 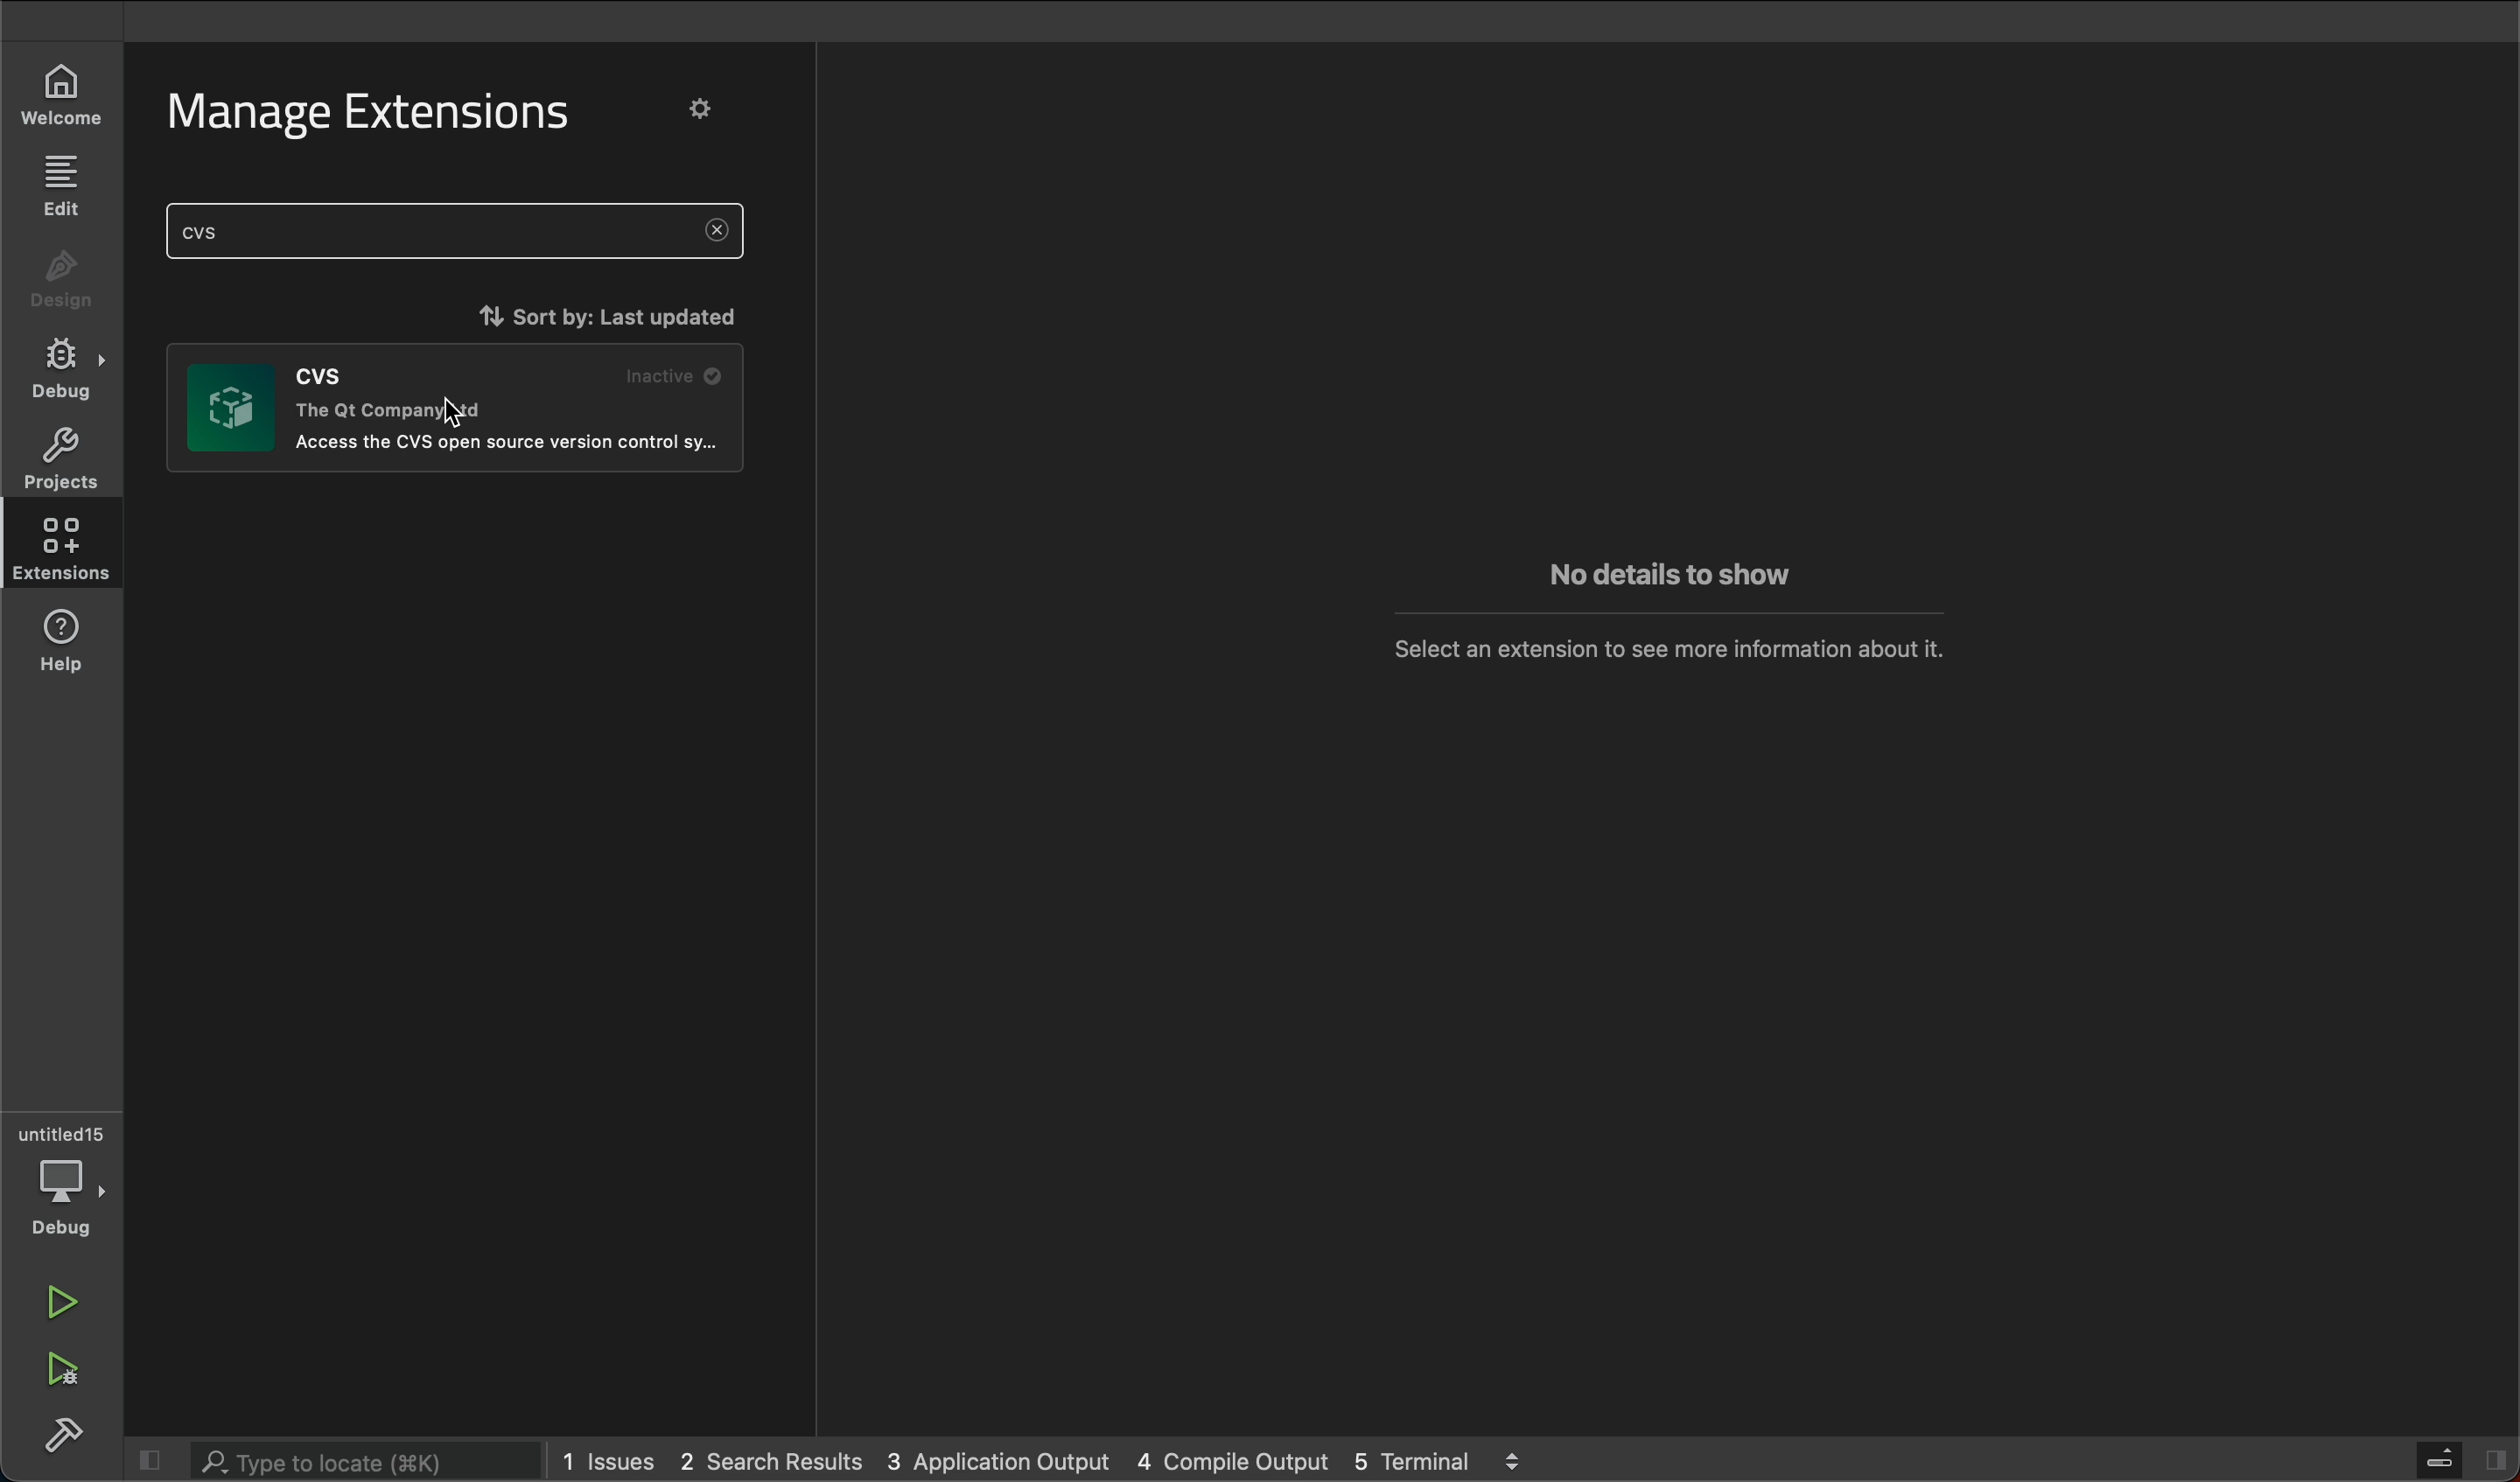 What do you see at coordinates (1051, 1460) in the screenshot?
I see `logs` at bounding box center [1051, 1460].